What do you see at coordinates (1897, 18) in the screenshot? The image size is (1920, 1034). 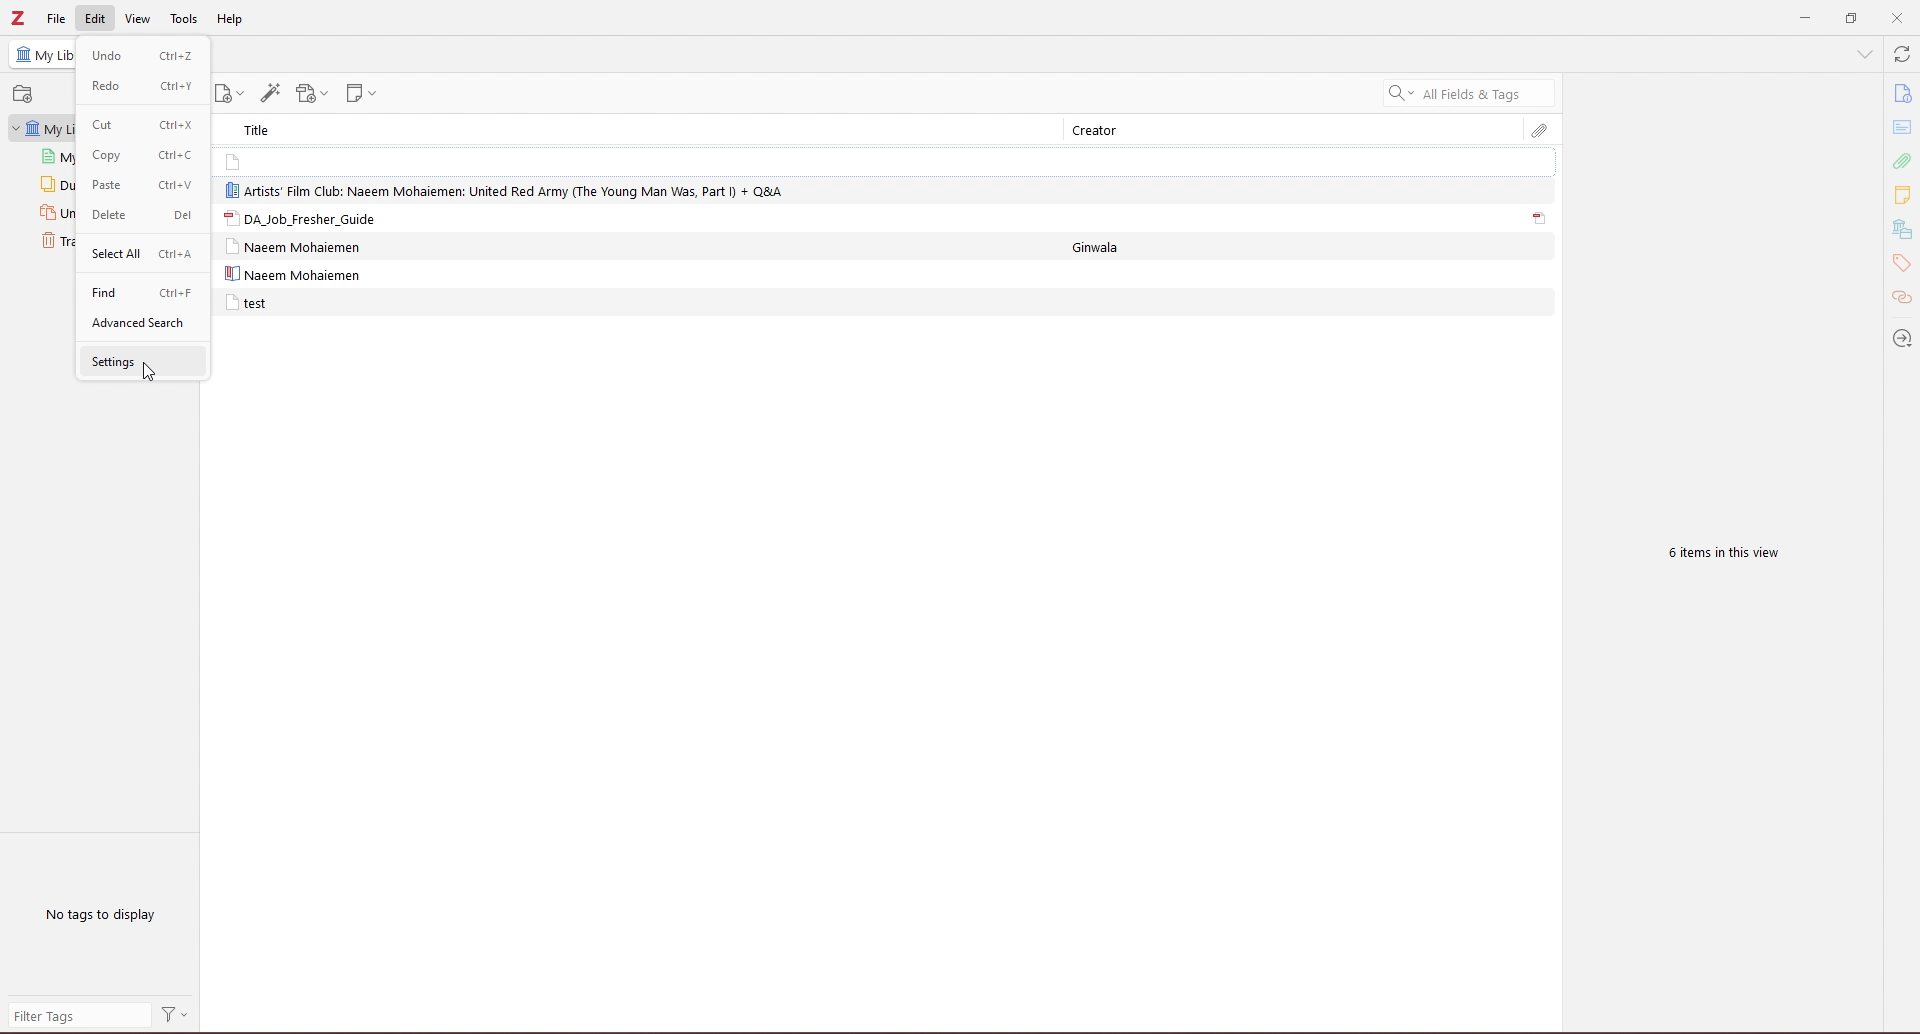 I see `close` at bounding box center [1897, 18].